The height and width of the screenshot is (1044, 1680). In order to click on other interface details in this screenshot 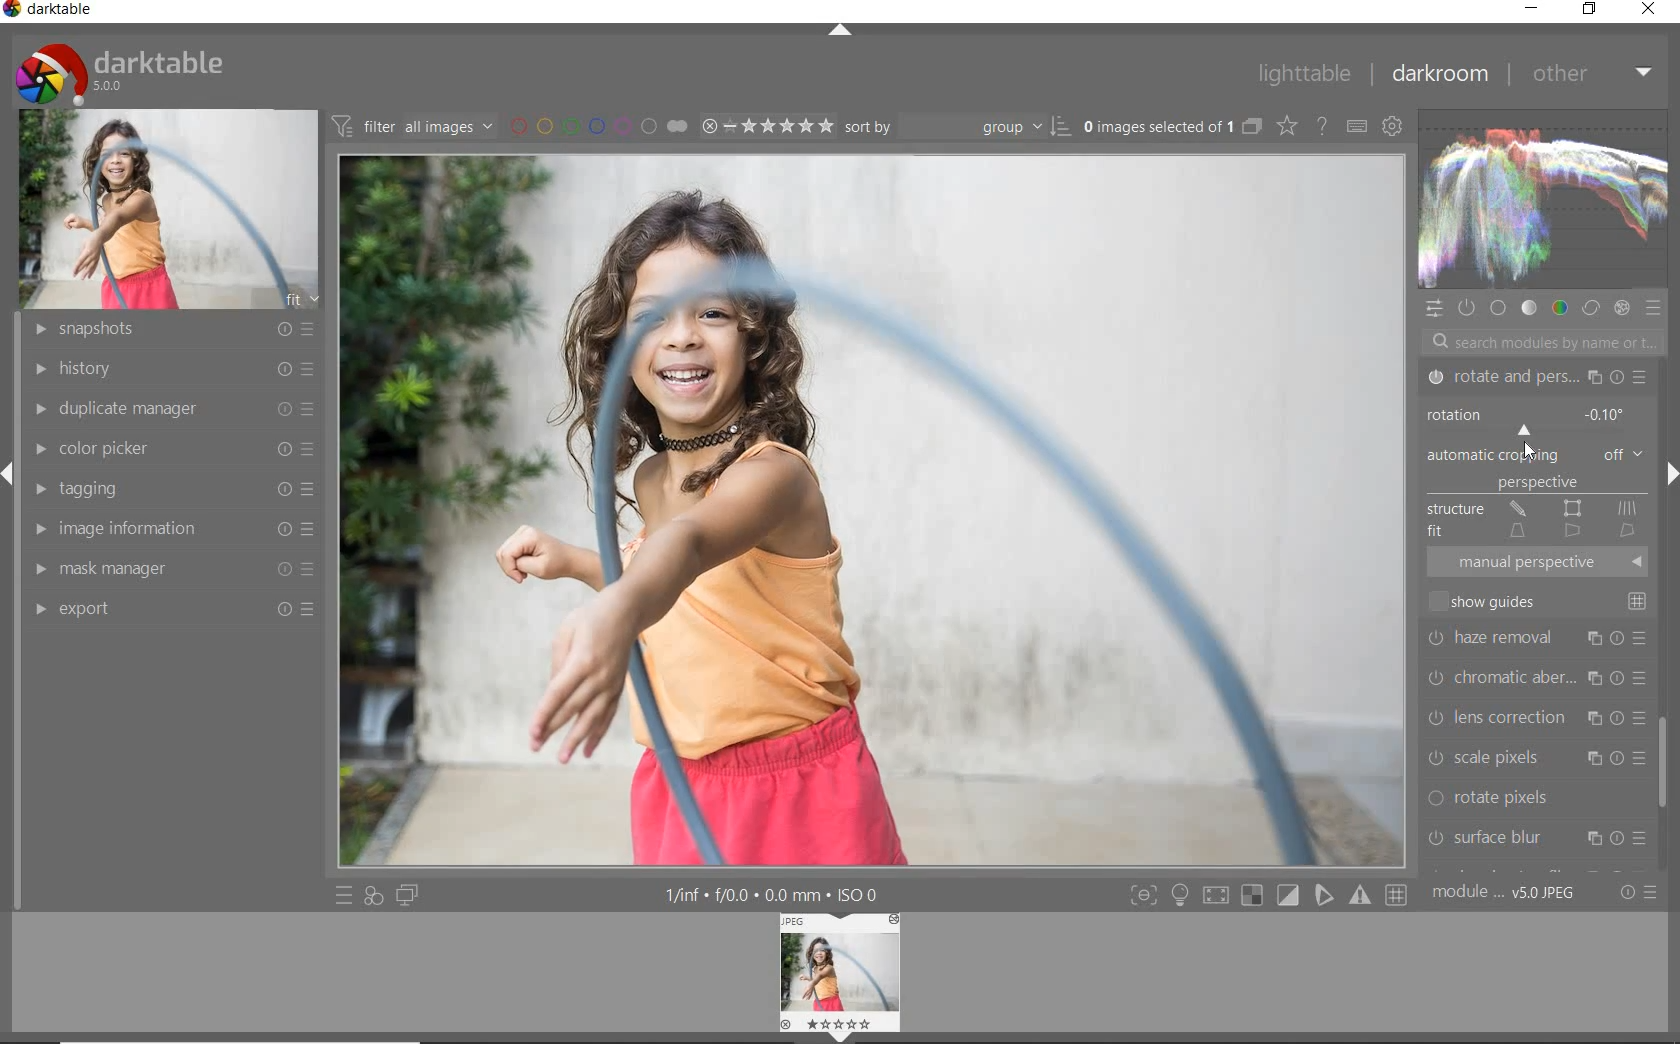, I will do `click(767, 895)`.